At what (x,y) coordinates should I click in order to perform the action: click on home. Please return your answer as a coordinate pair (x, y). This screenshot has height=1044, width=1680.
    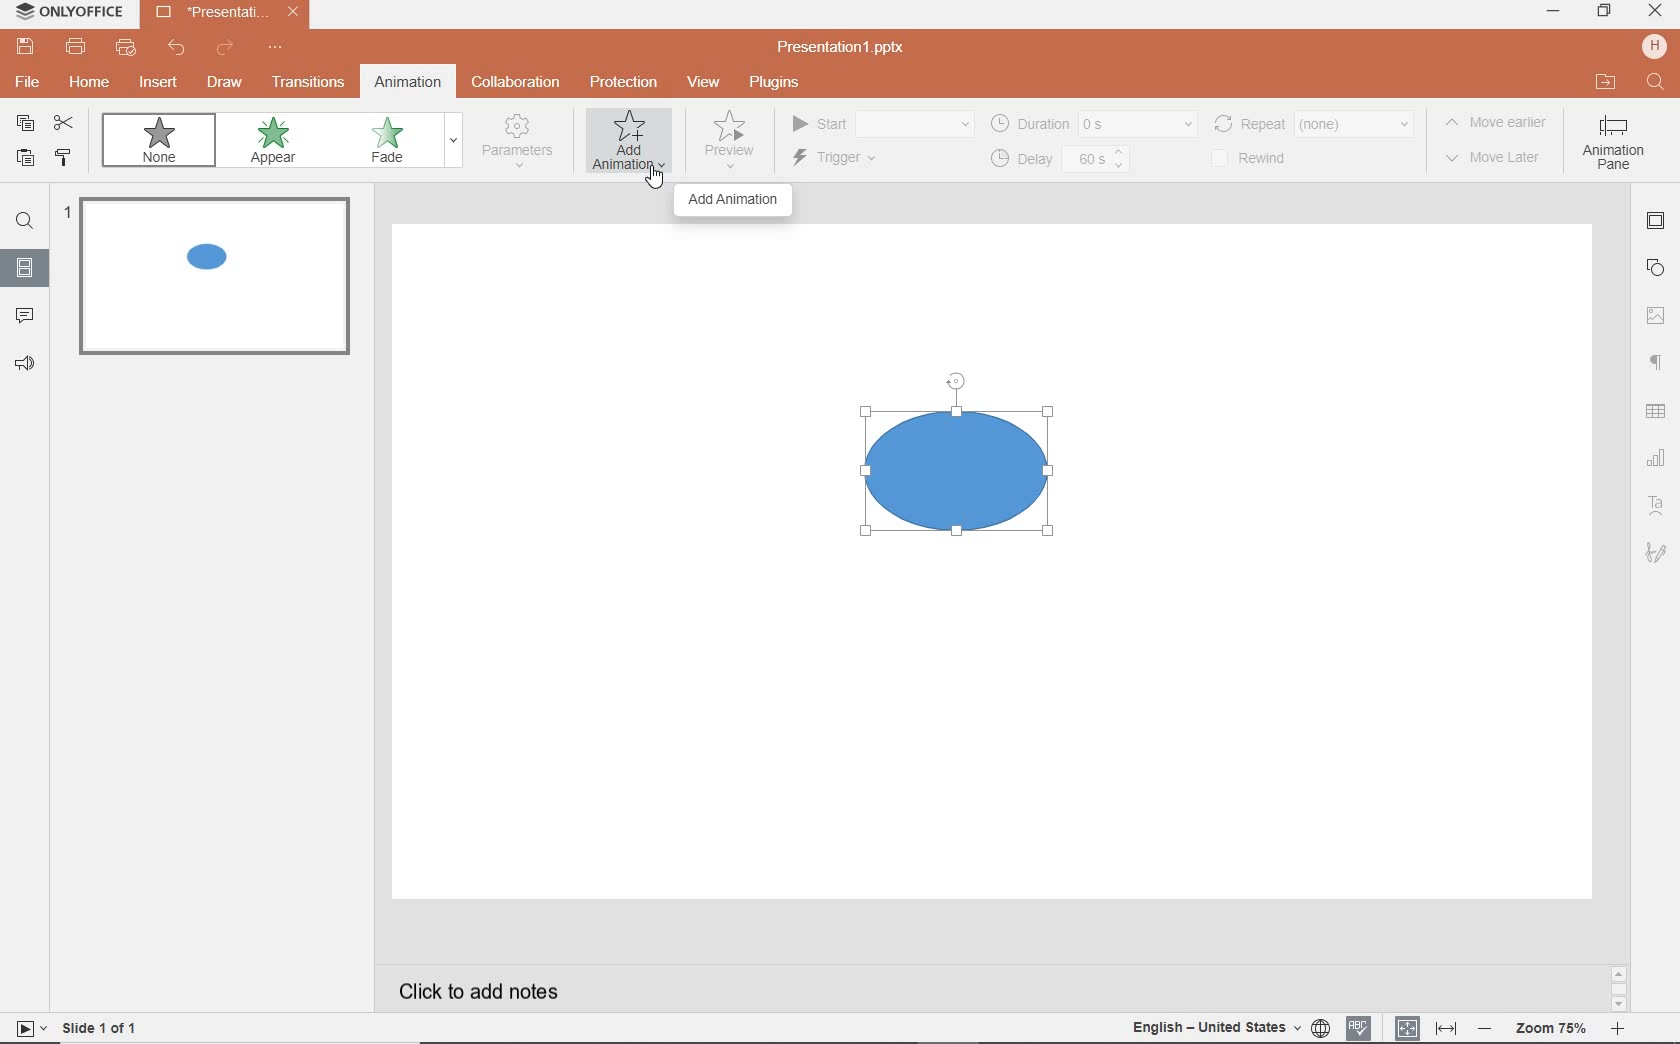
    Looking at the image, I should click on (91, 85).